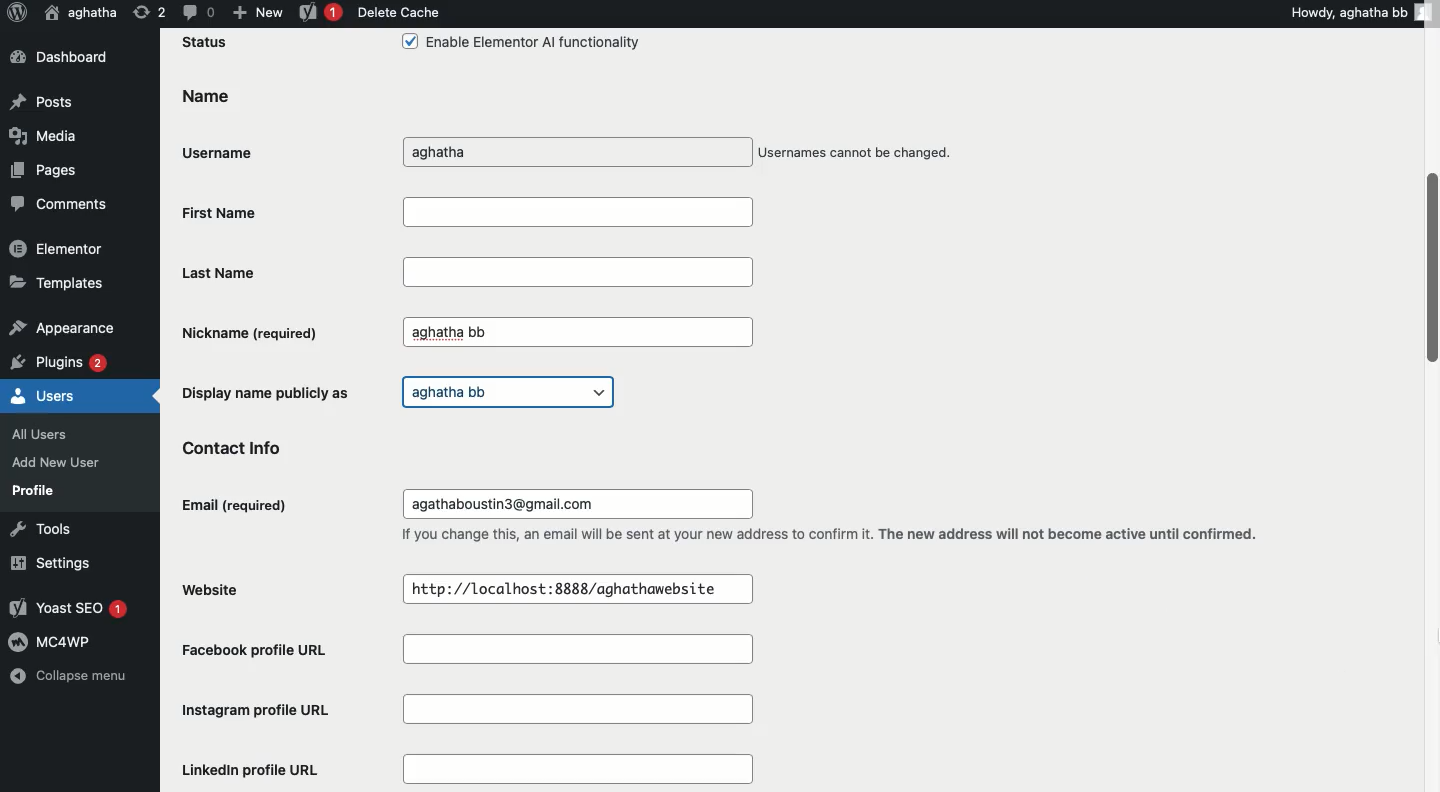  Describe the element at coordinates (270, 391) in the screenshot. I see `Display name publicly as` at that location.